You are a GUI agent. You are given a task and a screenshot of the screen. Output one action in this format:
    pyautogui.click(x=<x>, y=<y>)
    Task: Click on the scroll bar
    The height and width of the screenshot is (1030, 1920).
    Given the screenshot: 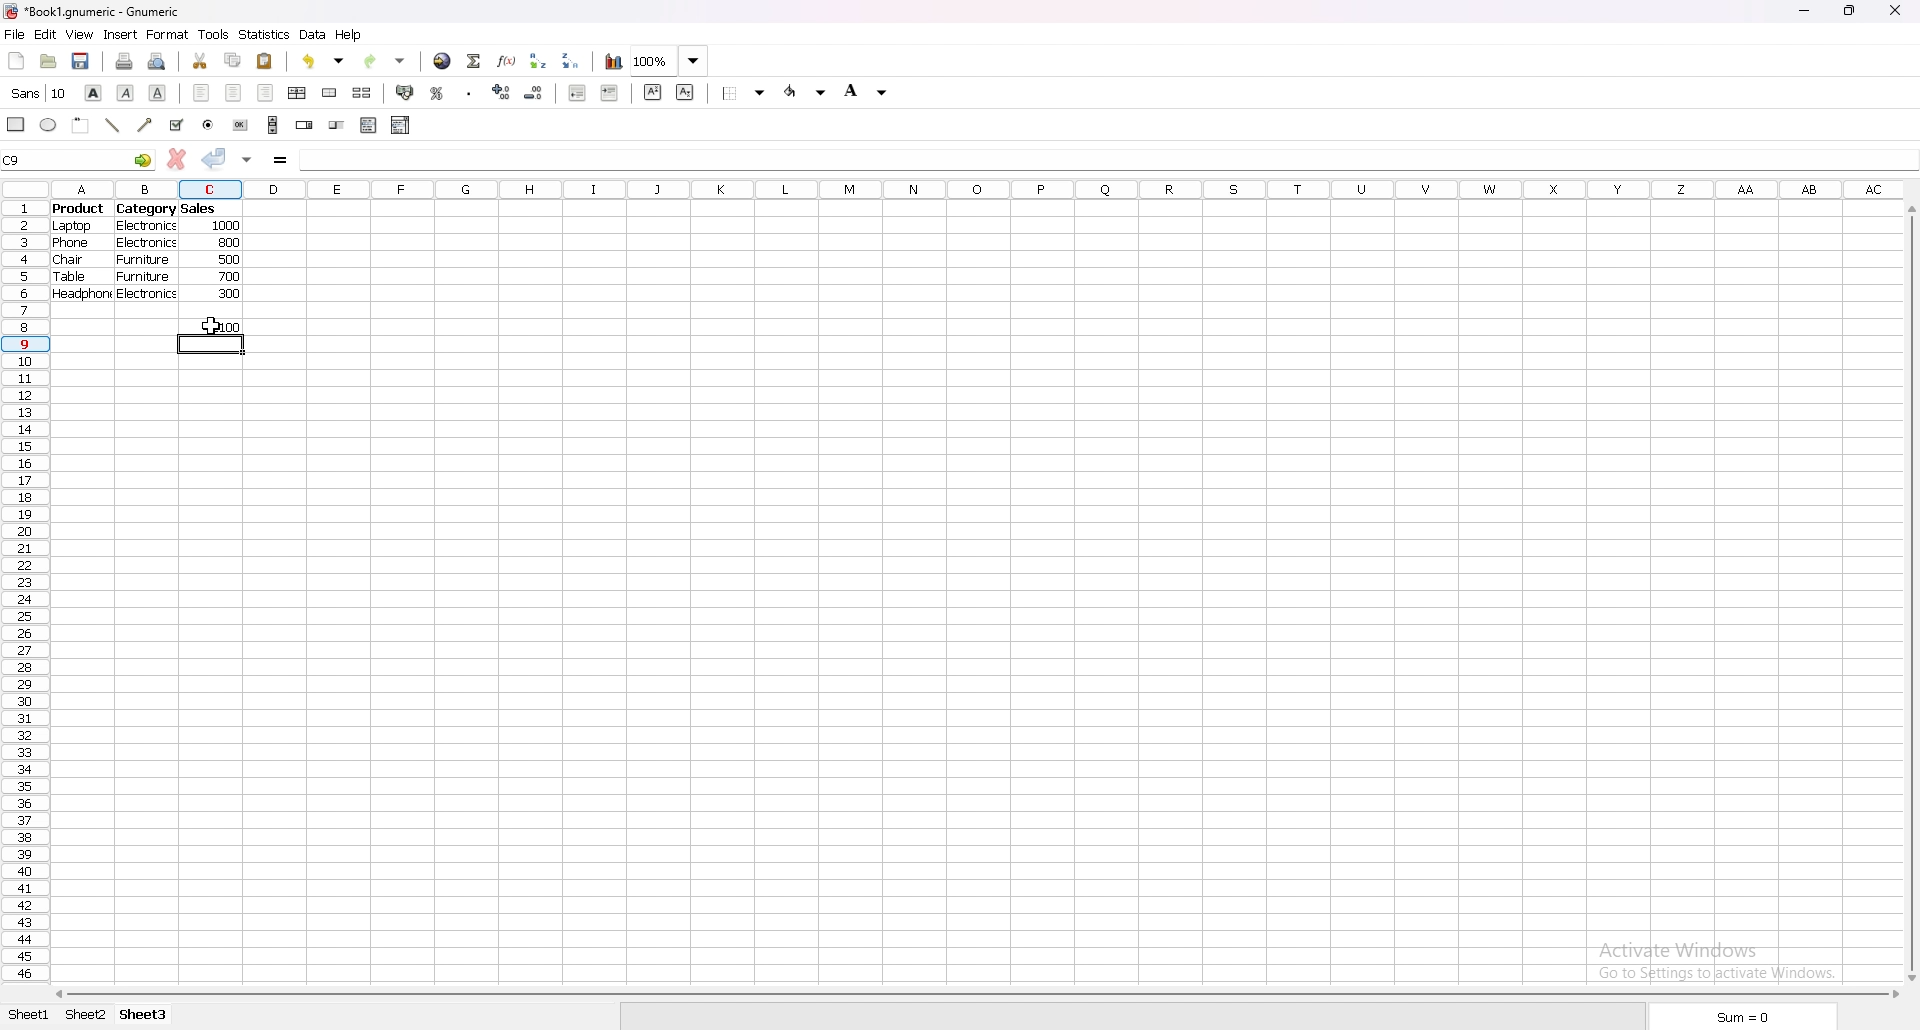 What is the action you would take?
    pyautogui.click(x=1912, y=590)
    